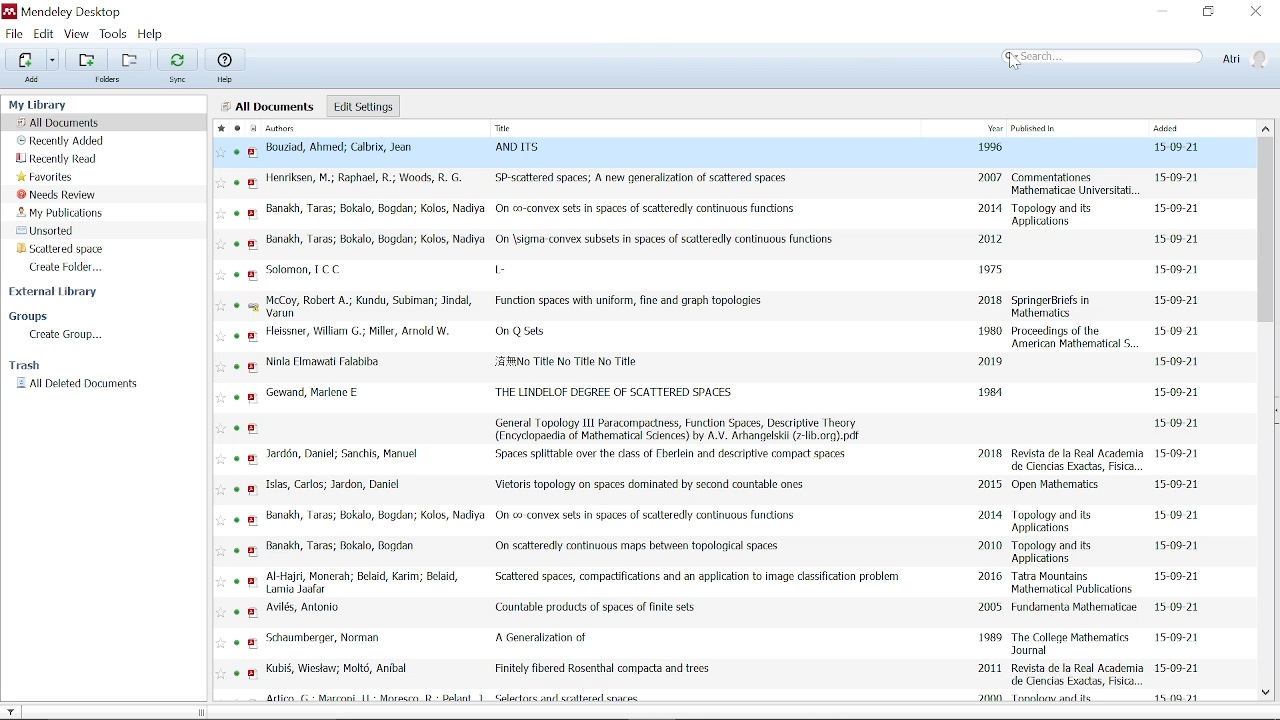 The image size is (1280, 720). What do you see at coordinates (77, 267) in the screenshot?
I see `Create folder` at bounding box center [77, 267].